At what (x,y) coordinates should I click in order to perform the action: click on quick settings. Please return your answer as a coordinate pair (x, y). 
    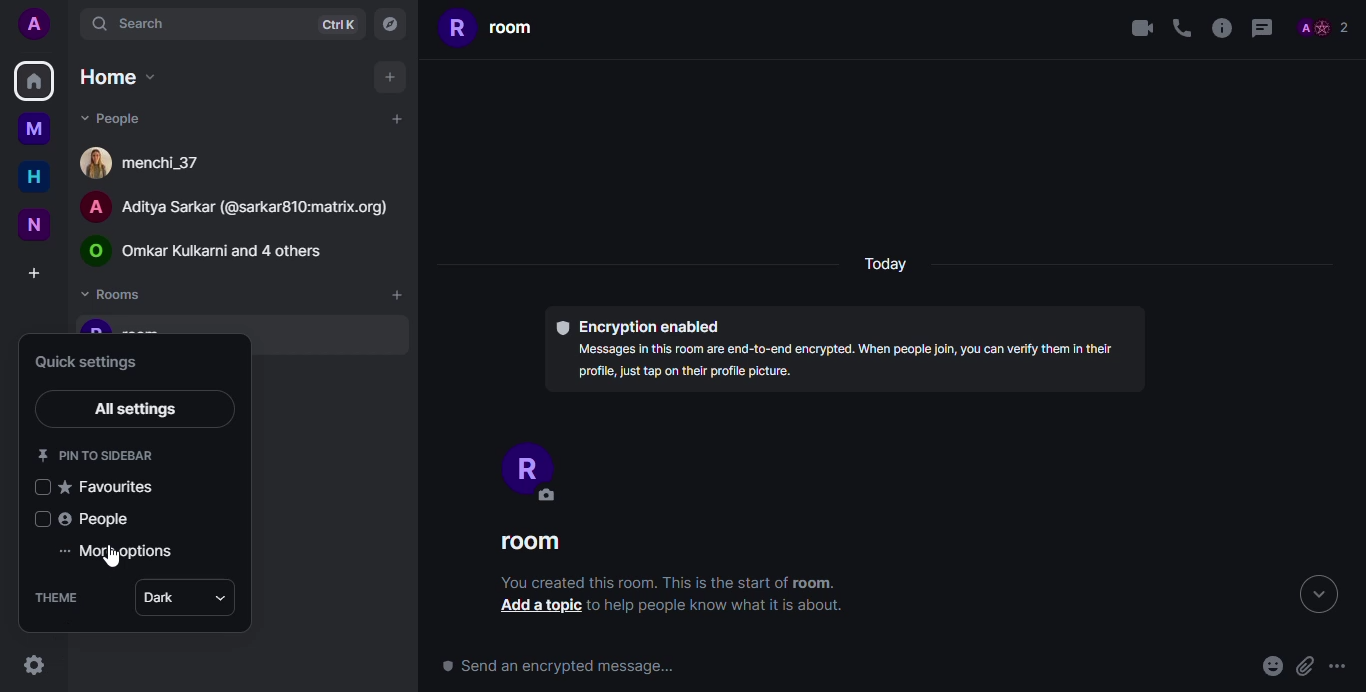
    Looking at the image, I should click on (94, 362).